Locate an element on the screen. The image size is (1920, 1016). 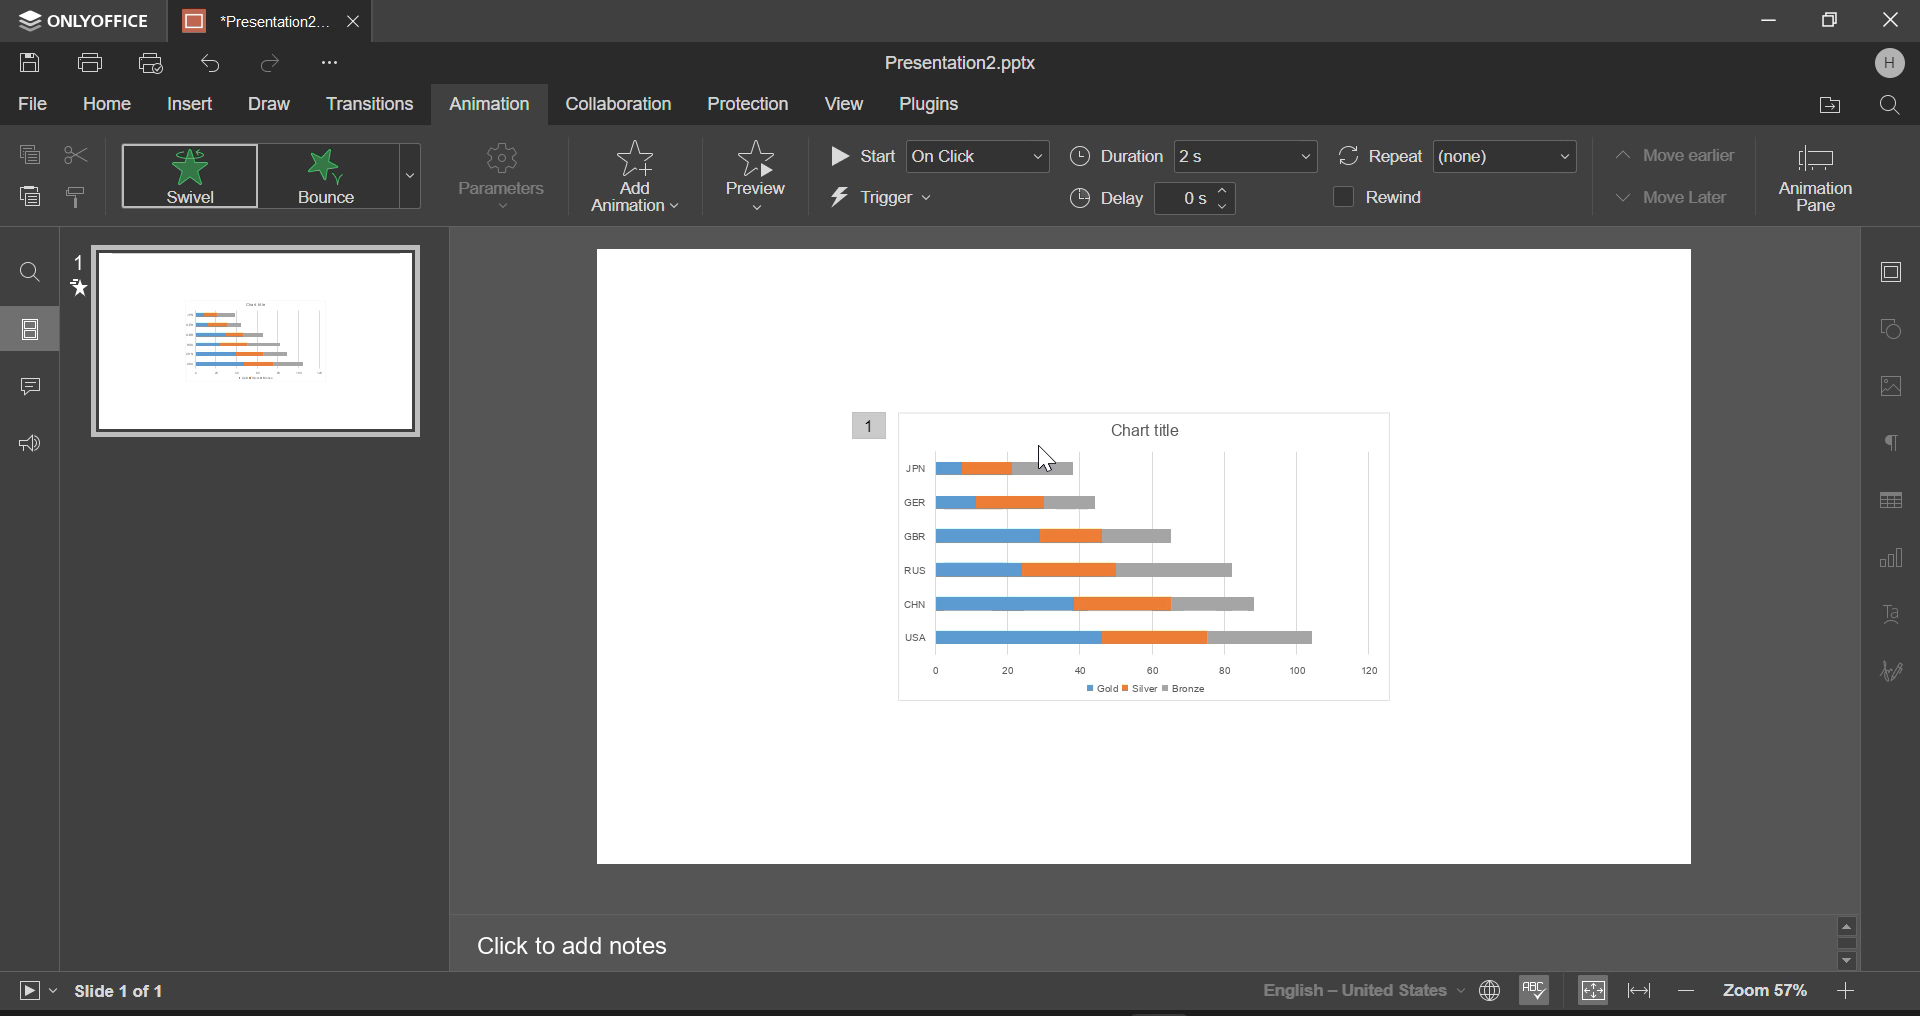
Paragraph Settings is located at coordinates (1891, 438).